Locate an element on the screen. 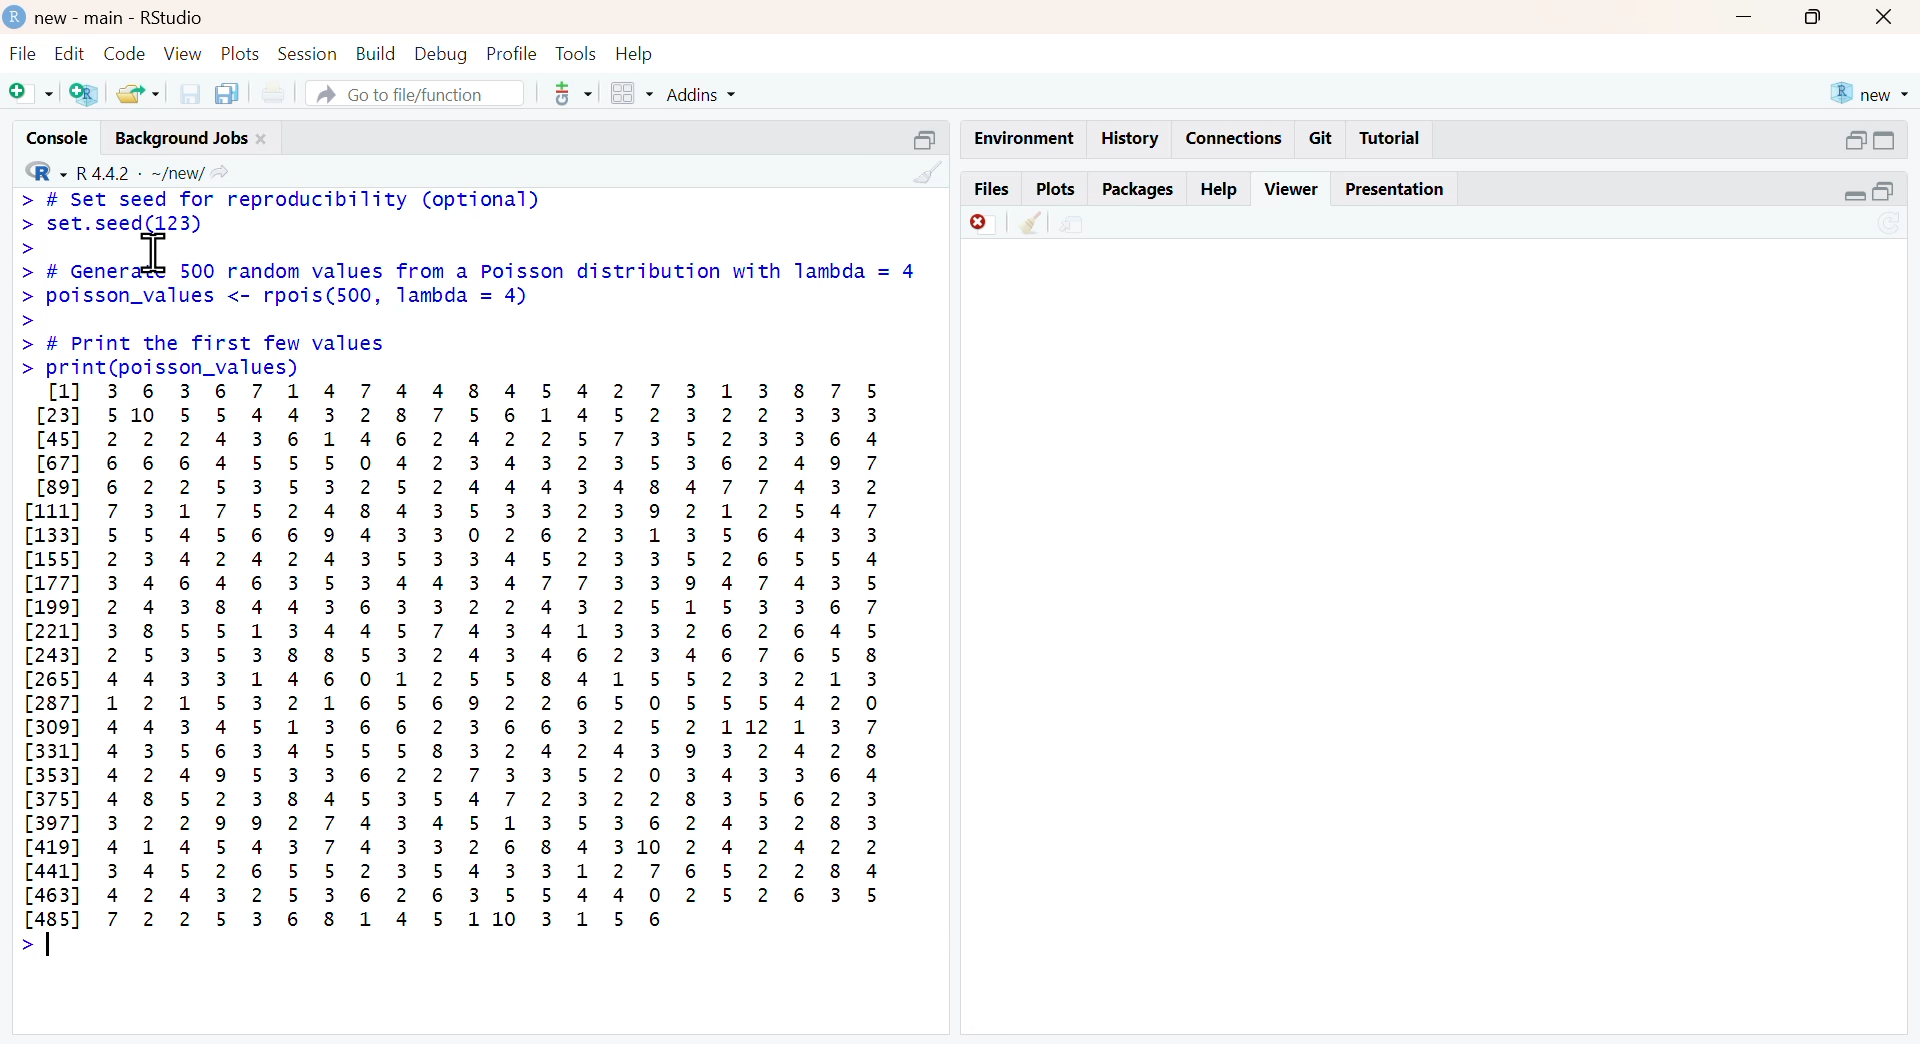 The height and width of the screenshot is (1044, 1920). help is located at coordinates (1218, 190).